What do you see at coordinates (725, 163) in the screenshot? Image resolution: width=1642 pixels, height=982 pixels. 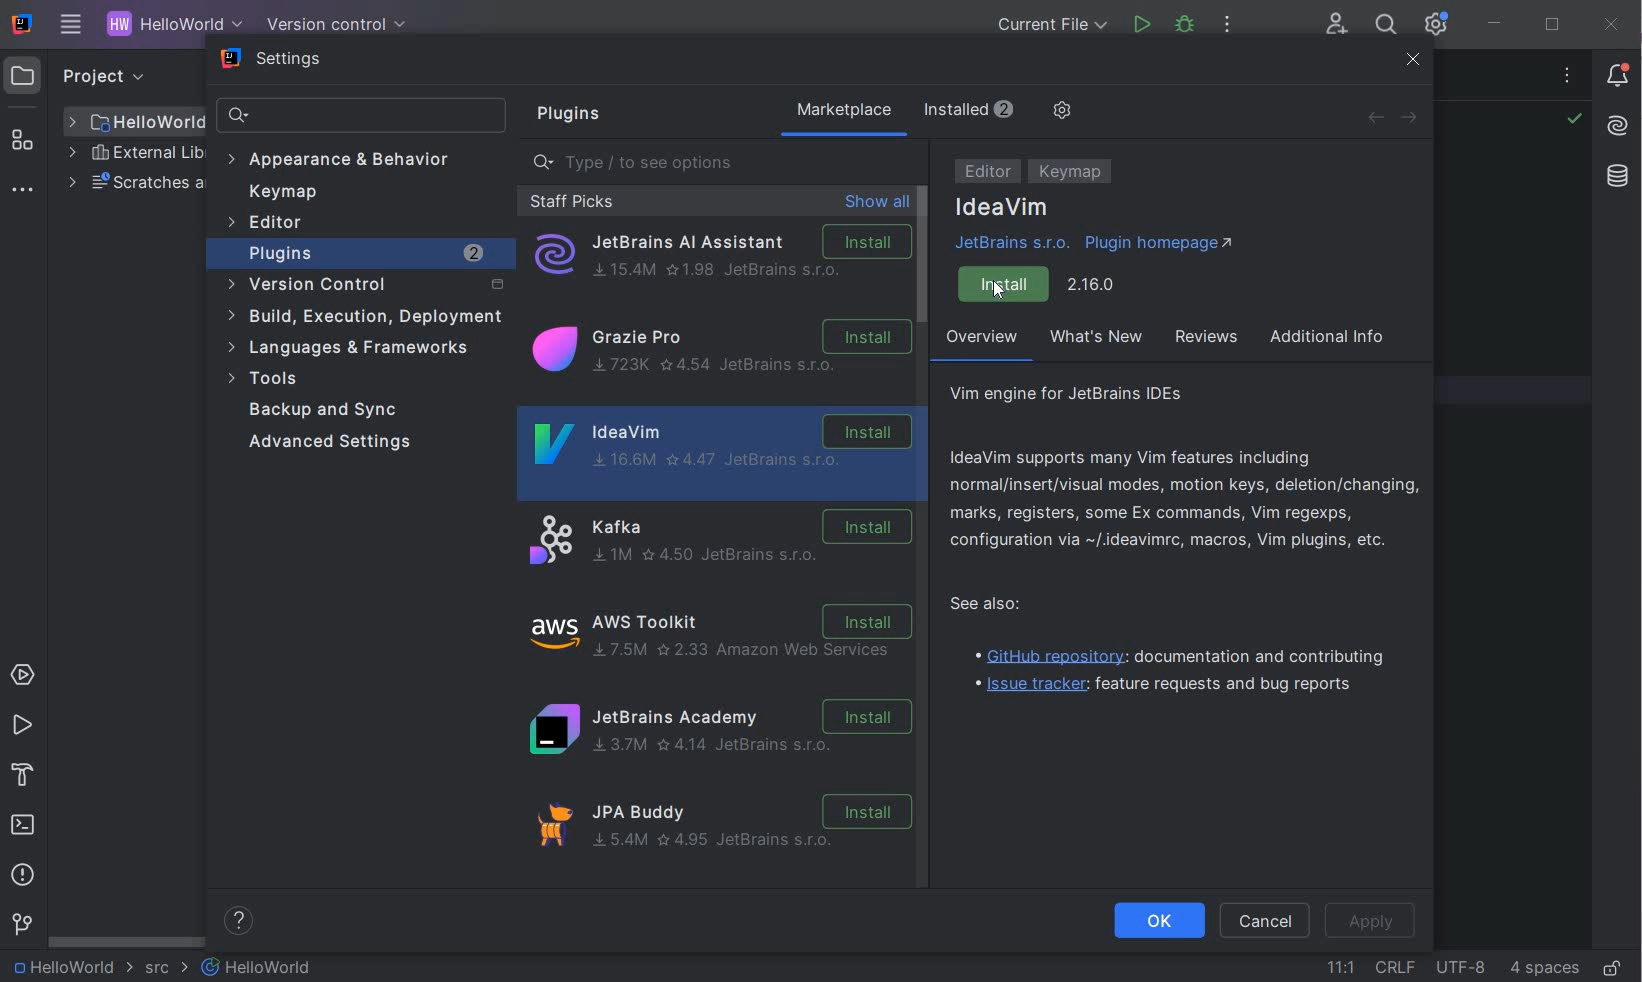 I see `type/to seeoptions` at bounding box center [725, 163].